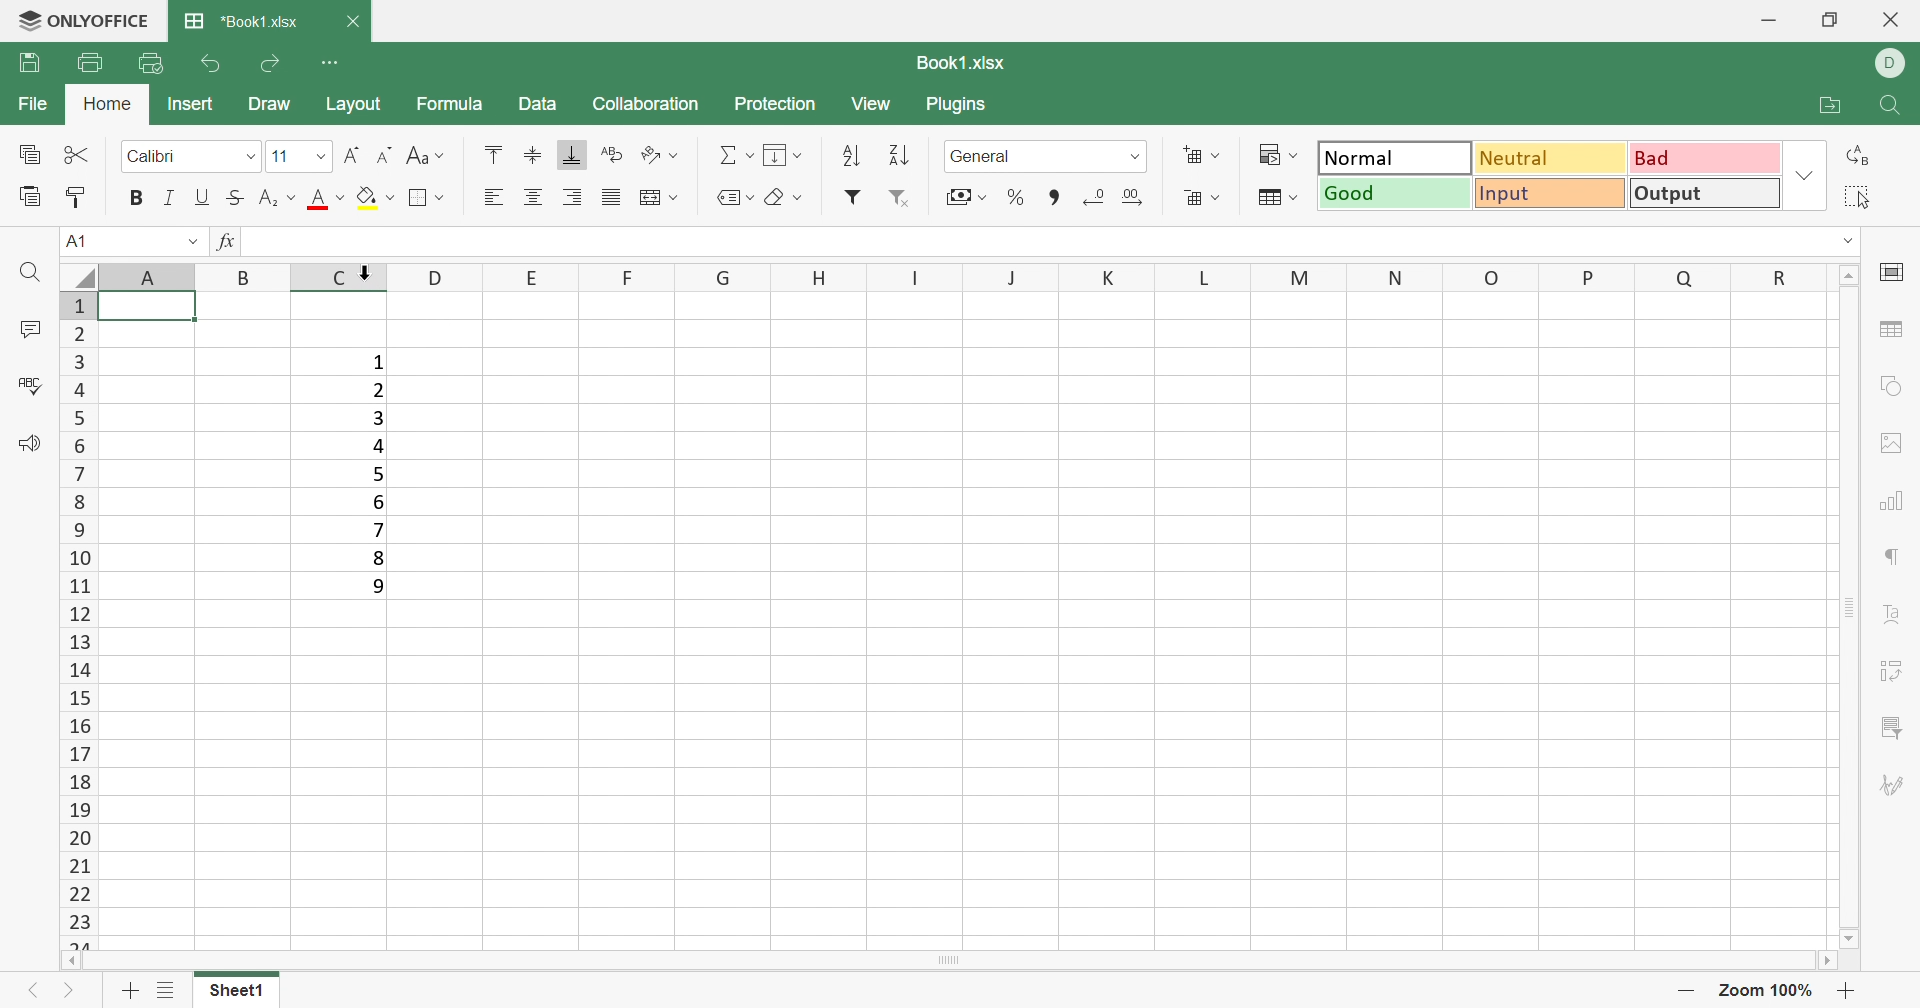 The height and width of the screenshot is (1008, 1920). Describe the element at coordinates (335, 63) in the screenshot. I see `Customize quick access toolbar` at that location.